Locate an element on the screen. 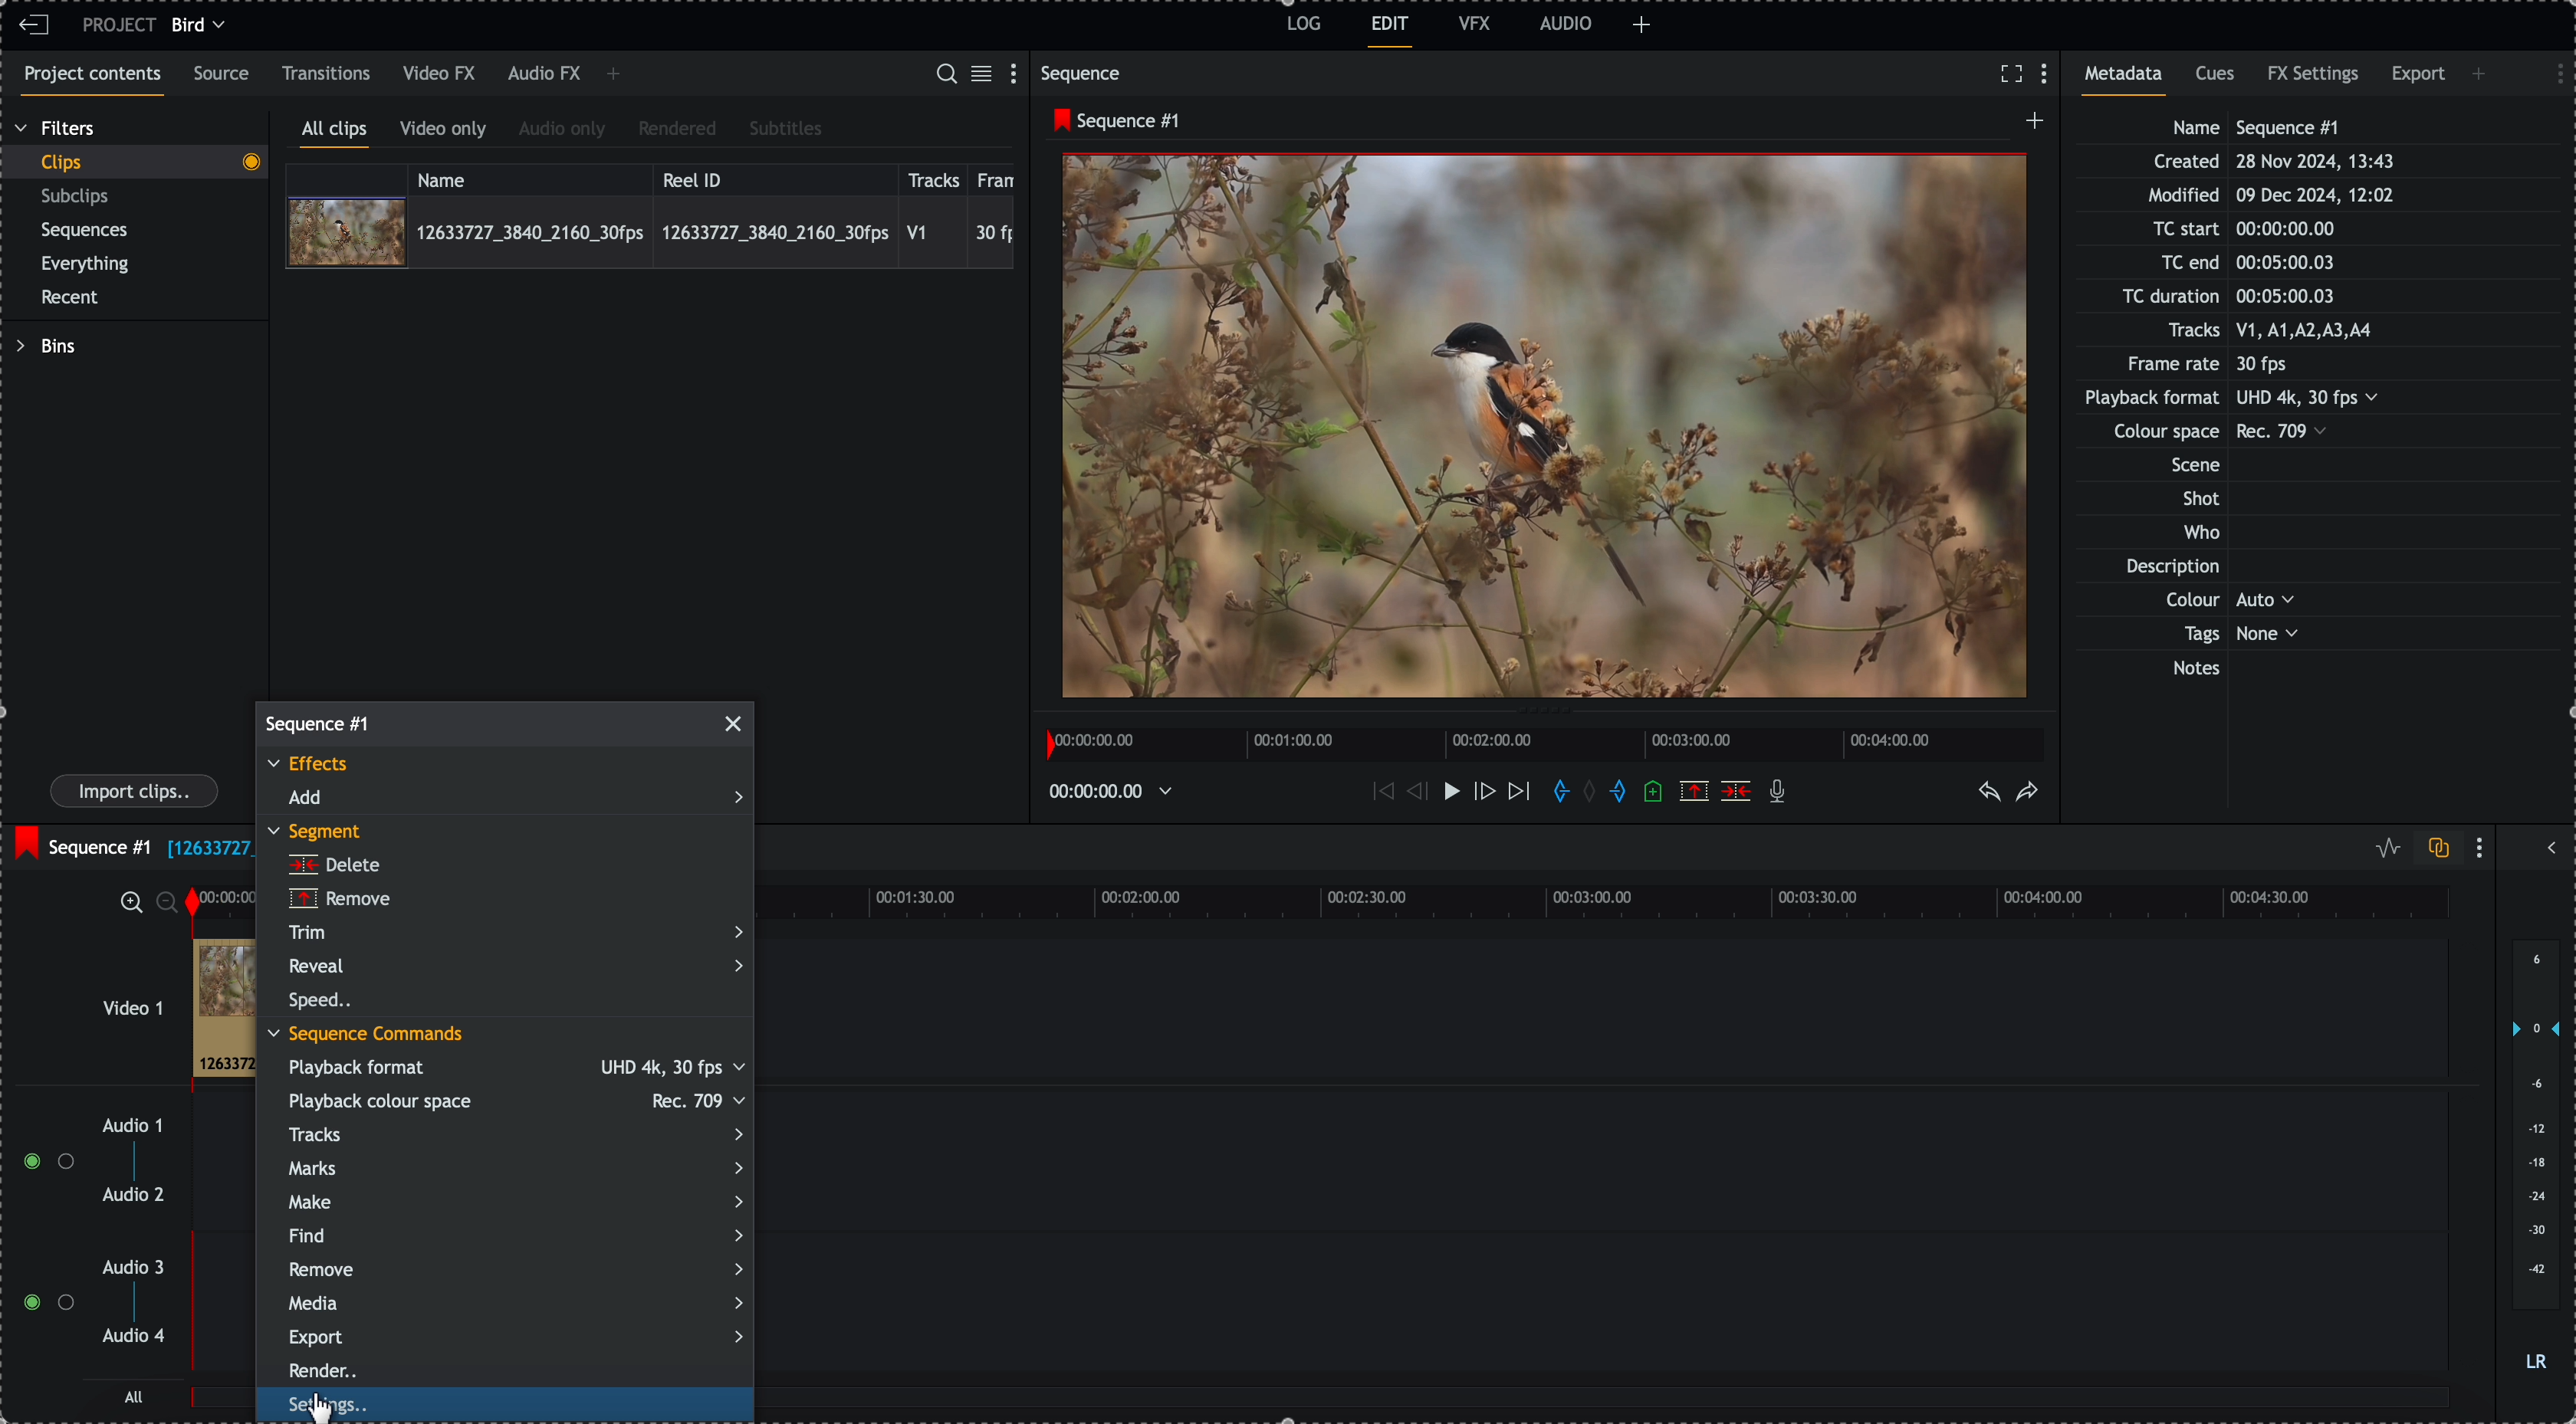 The height and width of the screenshot is (1424, 2576). segment is located at coordinates (321, 833).